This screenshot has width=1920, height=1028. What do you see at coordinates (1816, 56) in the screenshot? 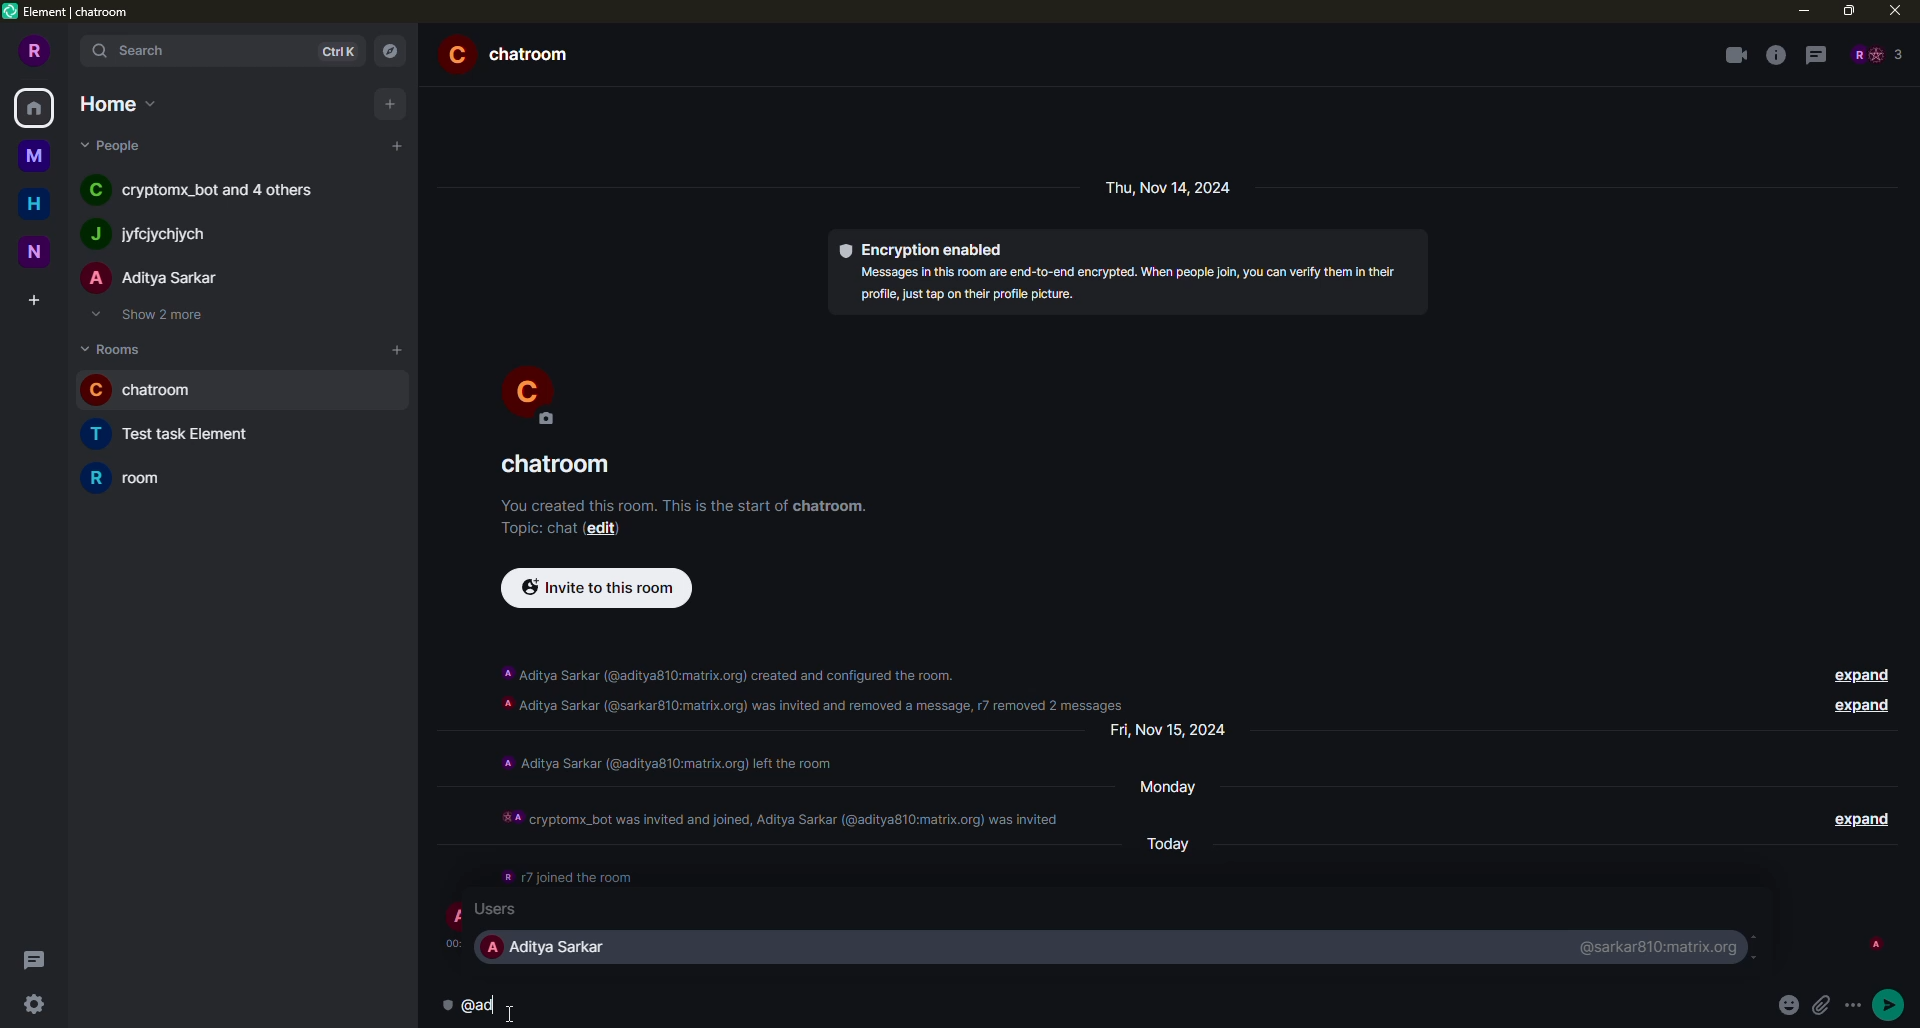
I see `threads` at bounding box center [1816, 56].